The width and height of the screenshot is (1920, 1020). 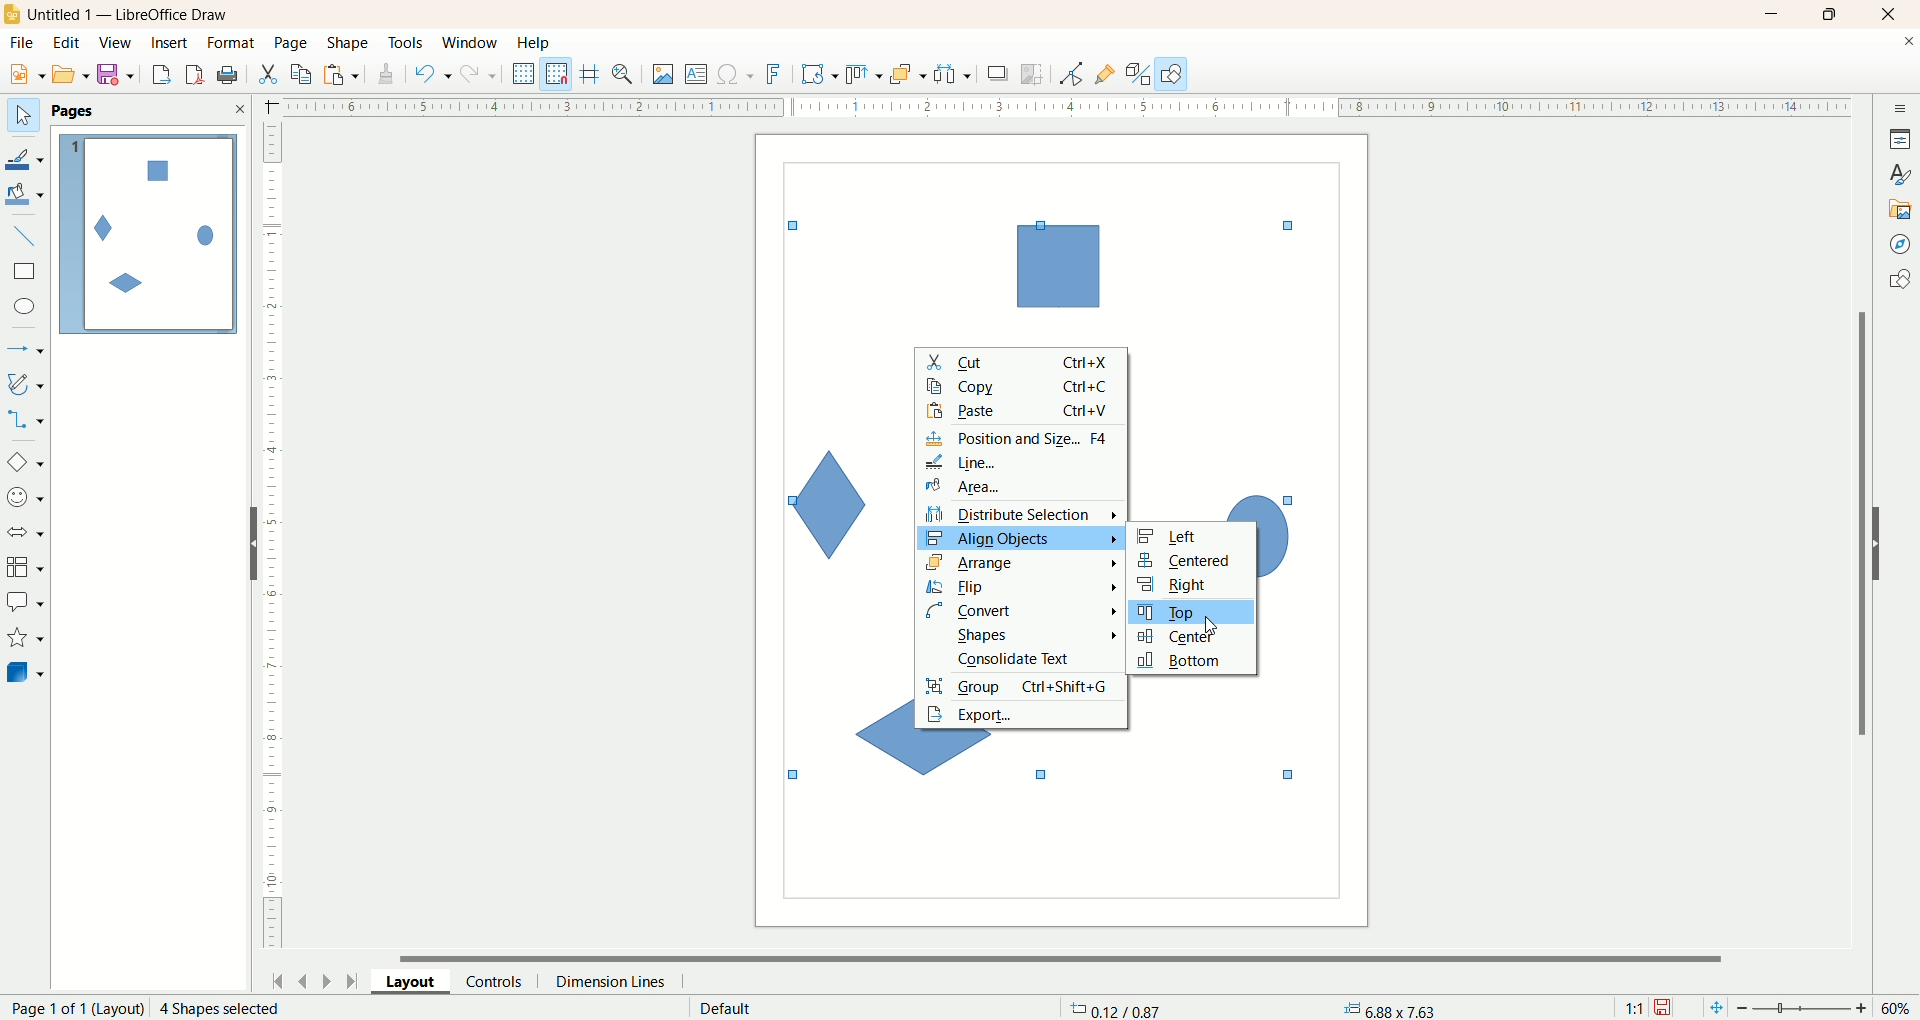 I want to click on copy, so click(x=1022, y=386).